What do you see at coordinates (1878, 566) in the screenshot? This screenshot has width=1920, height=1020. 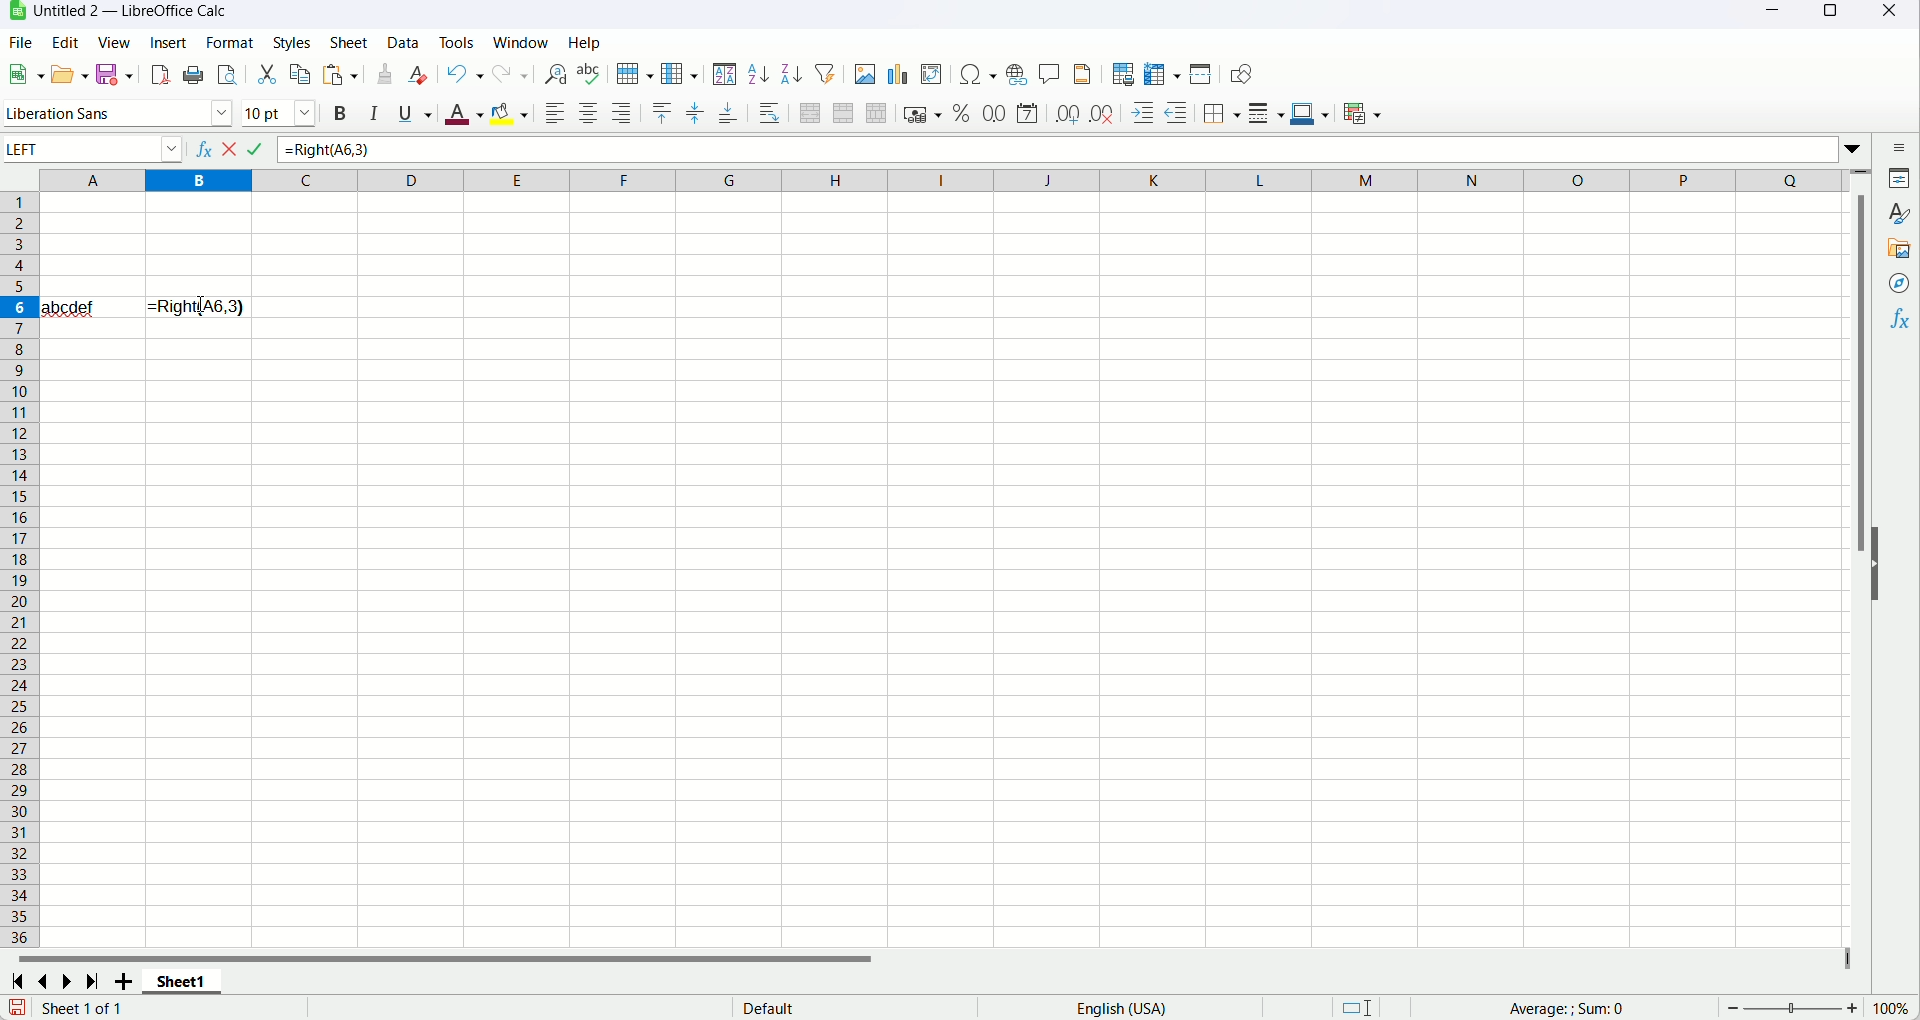 I see `hide` at bounding box center [1878, 566].